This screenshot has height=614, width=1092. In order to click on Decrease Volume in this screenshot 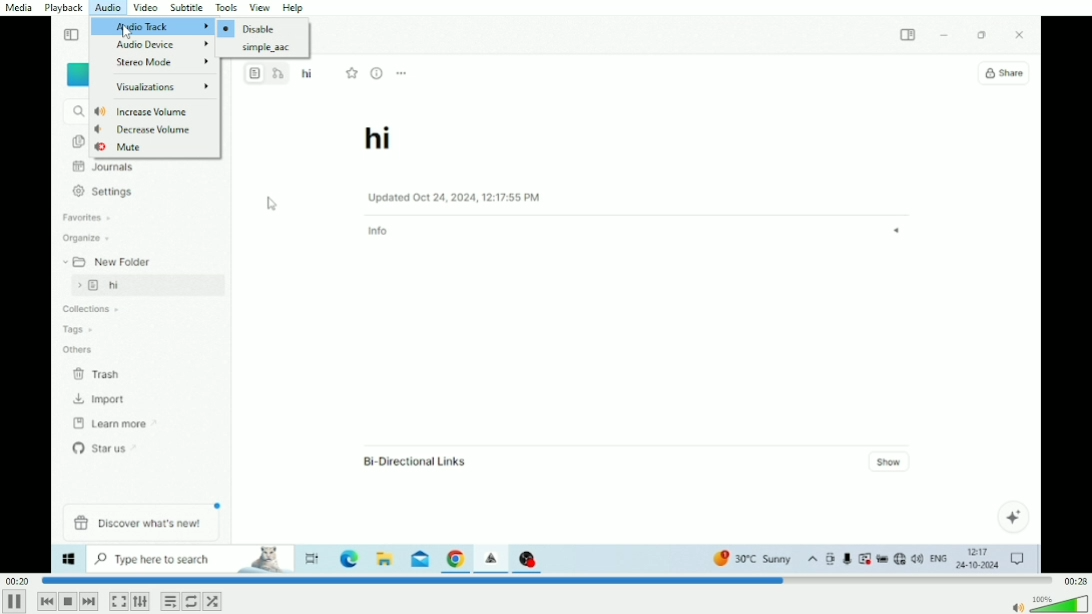, I will do `click(144, 129)`.